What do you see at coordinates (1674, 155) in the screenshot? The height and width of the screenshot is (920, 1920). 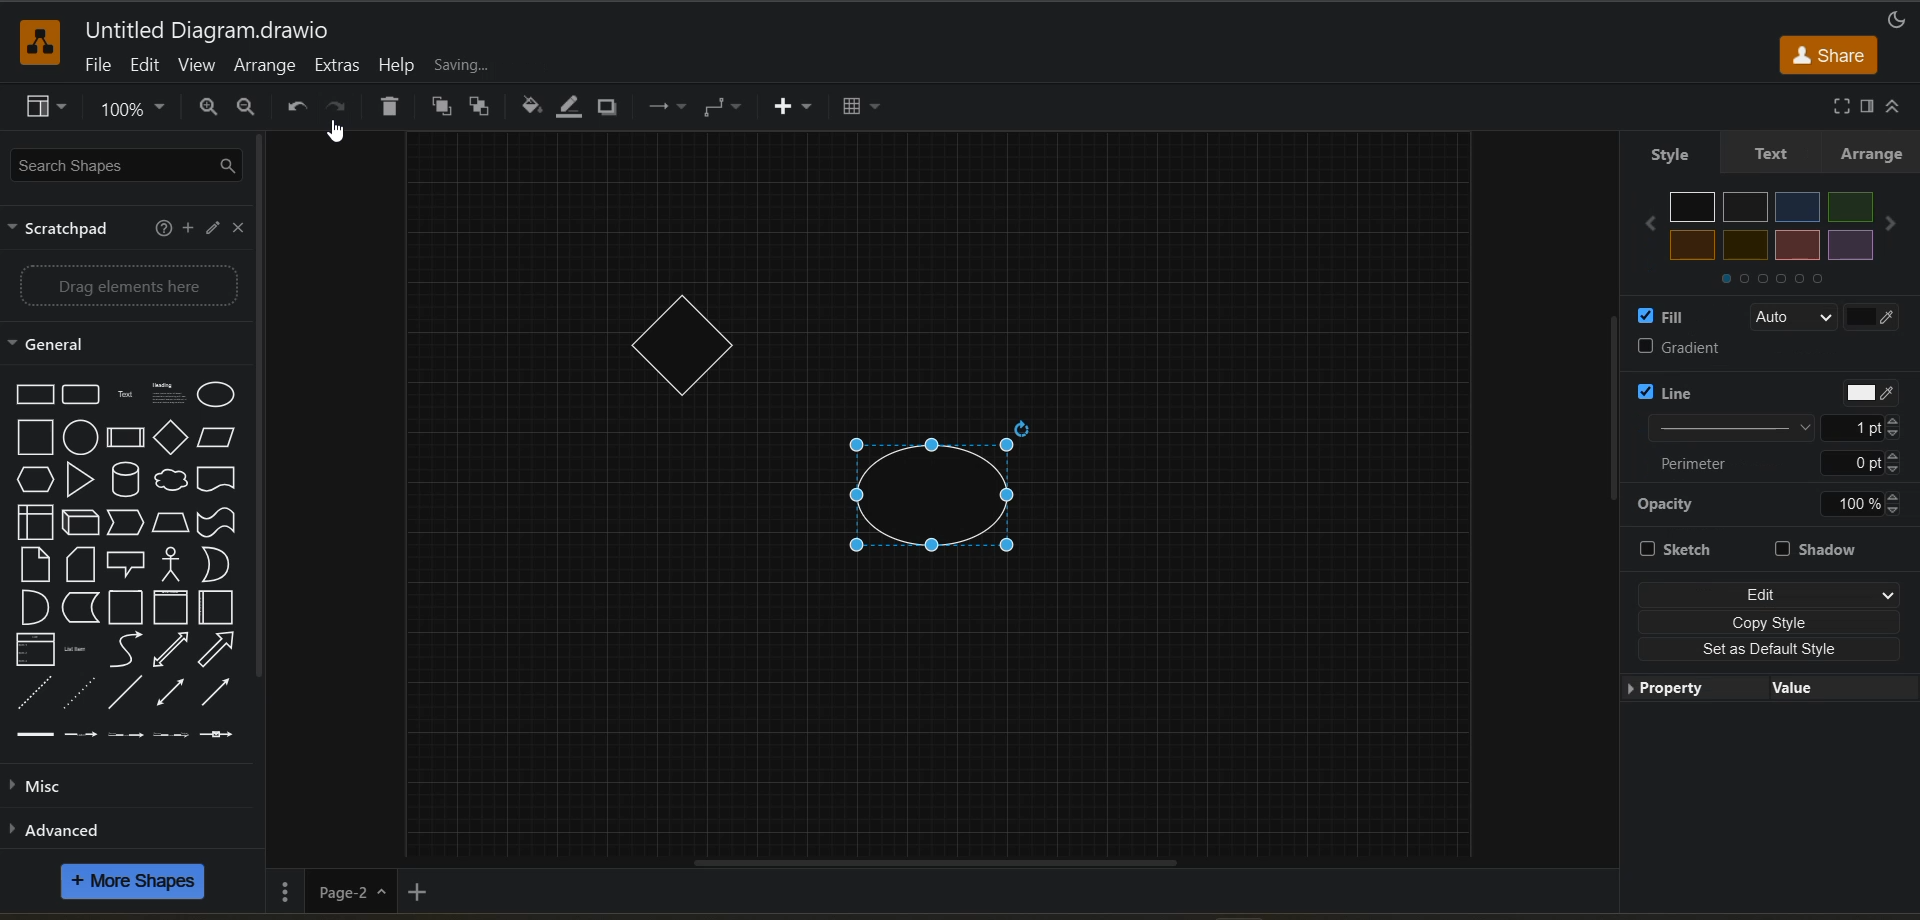 I see `style` at bounding box center [1674, 155].